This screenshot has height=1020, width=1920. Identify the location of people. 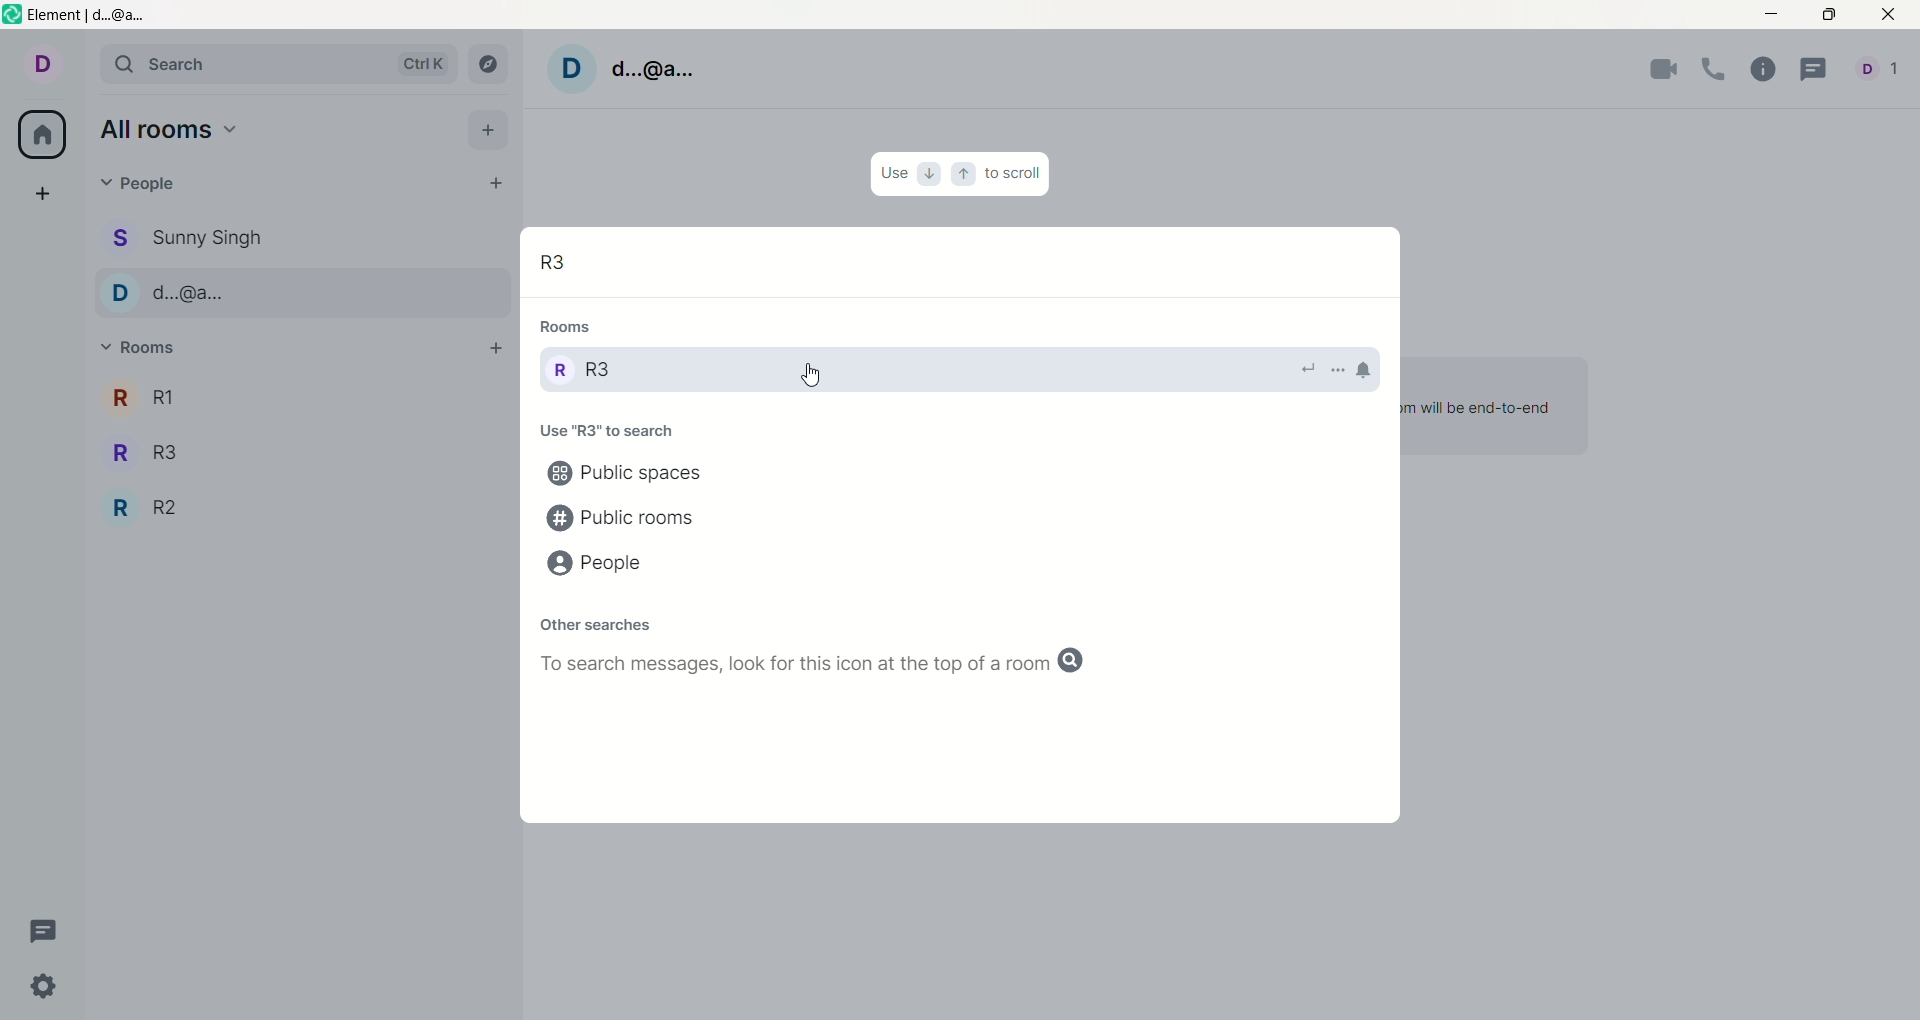
(188, 237).